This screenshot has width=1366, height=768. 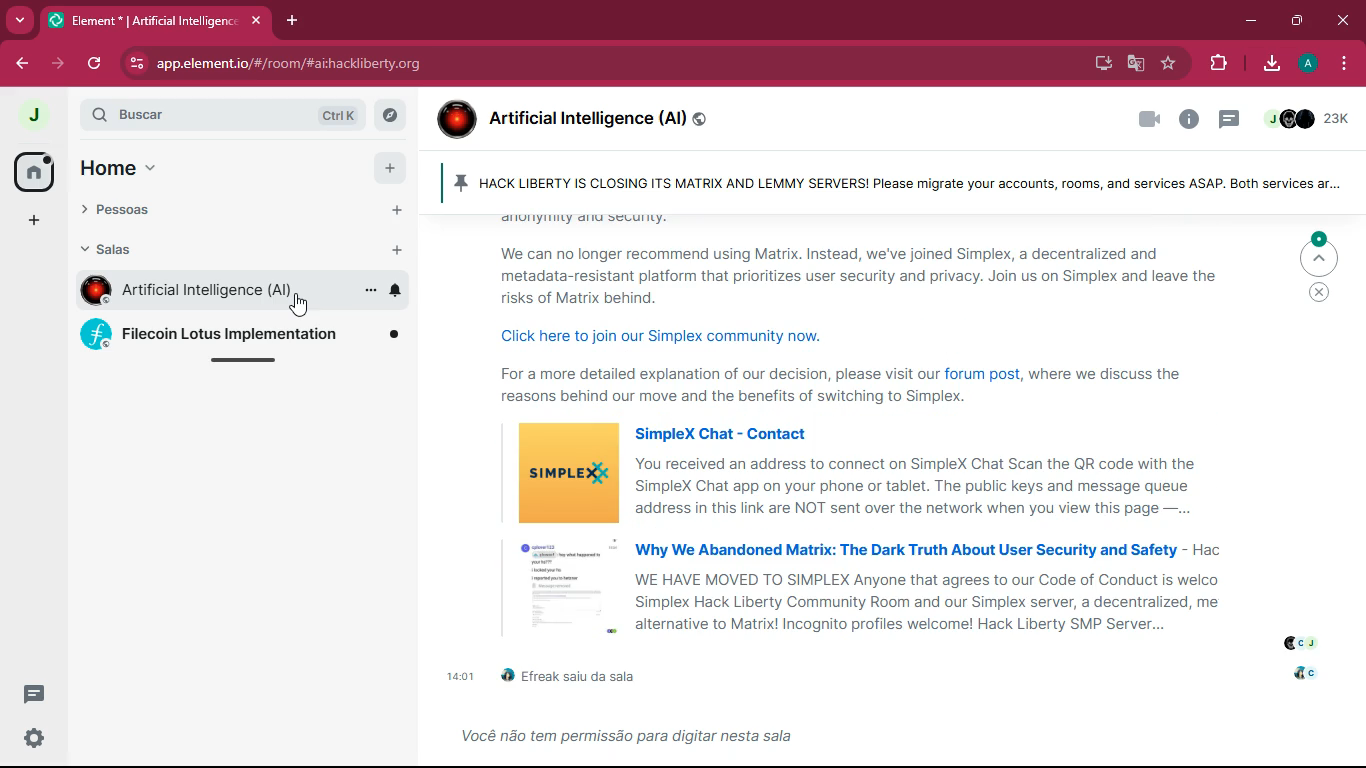 What do you see at coordinates (1185, 120) in the screenshot?
I see `info` at bounding box center [1185, 120].